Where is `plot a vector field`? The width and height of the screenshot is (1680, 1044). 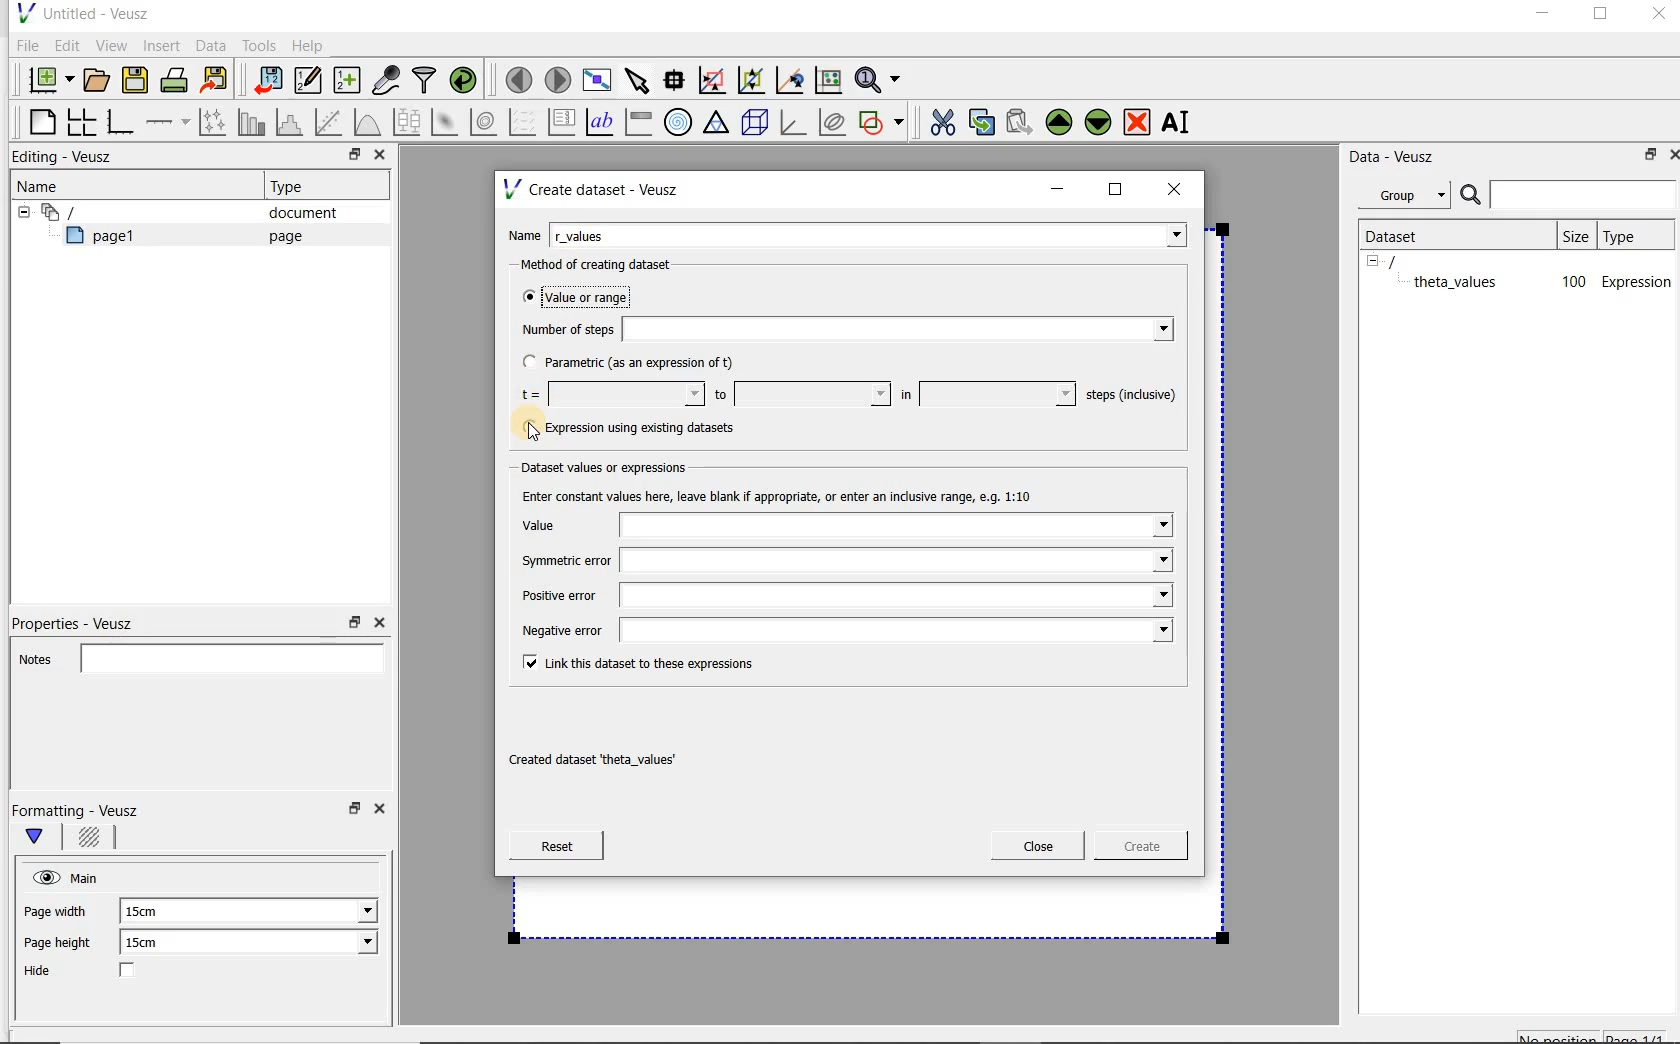 plot a vector field is located at coordinates (523, 120).